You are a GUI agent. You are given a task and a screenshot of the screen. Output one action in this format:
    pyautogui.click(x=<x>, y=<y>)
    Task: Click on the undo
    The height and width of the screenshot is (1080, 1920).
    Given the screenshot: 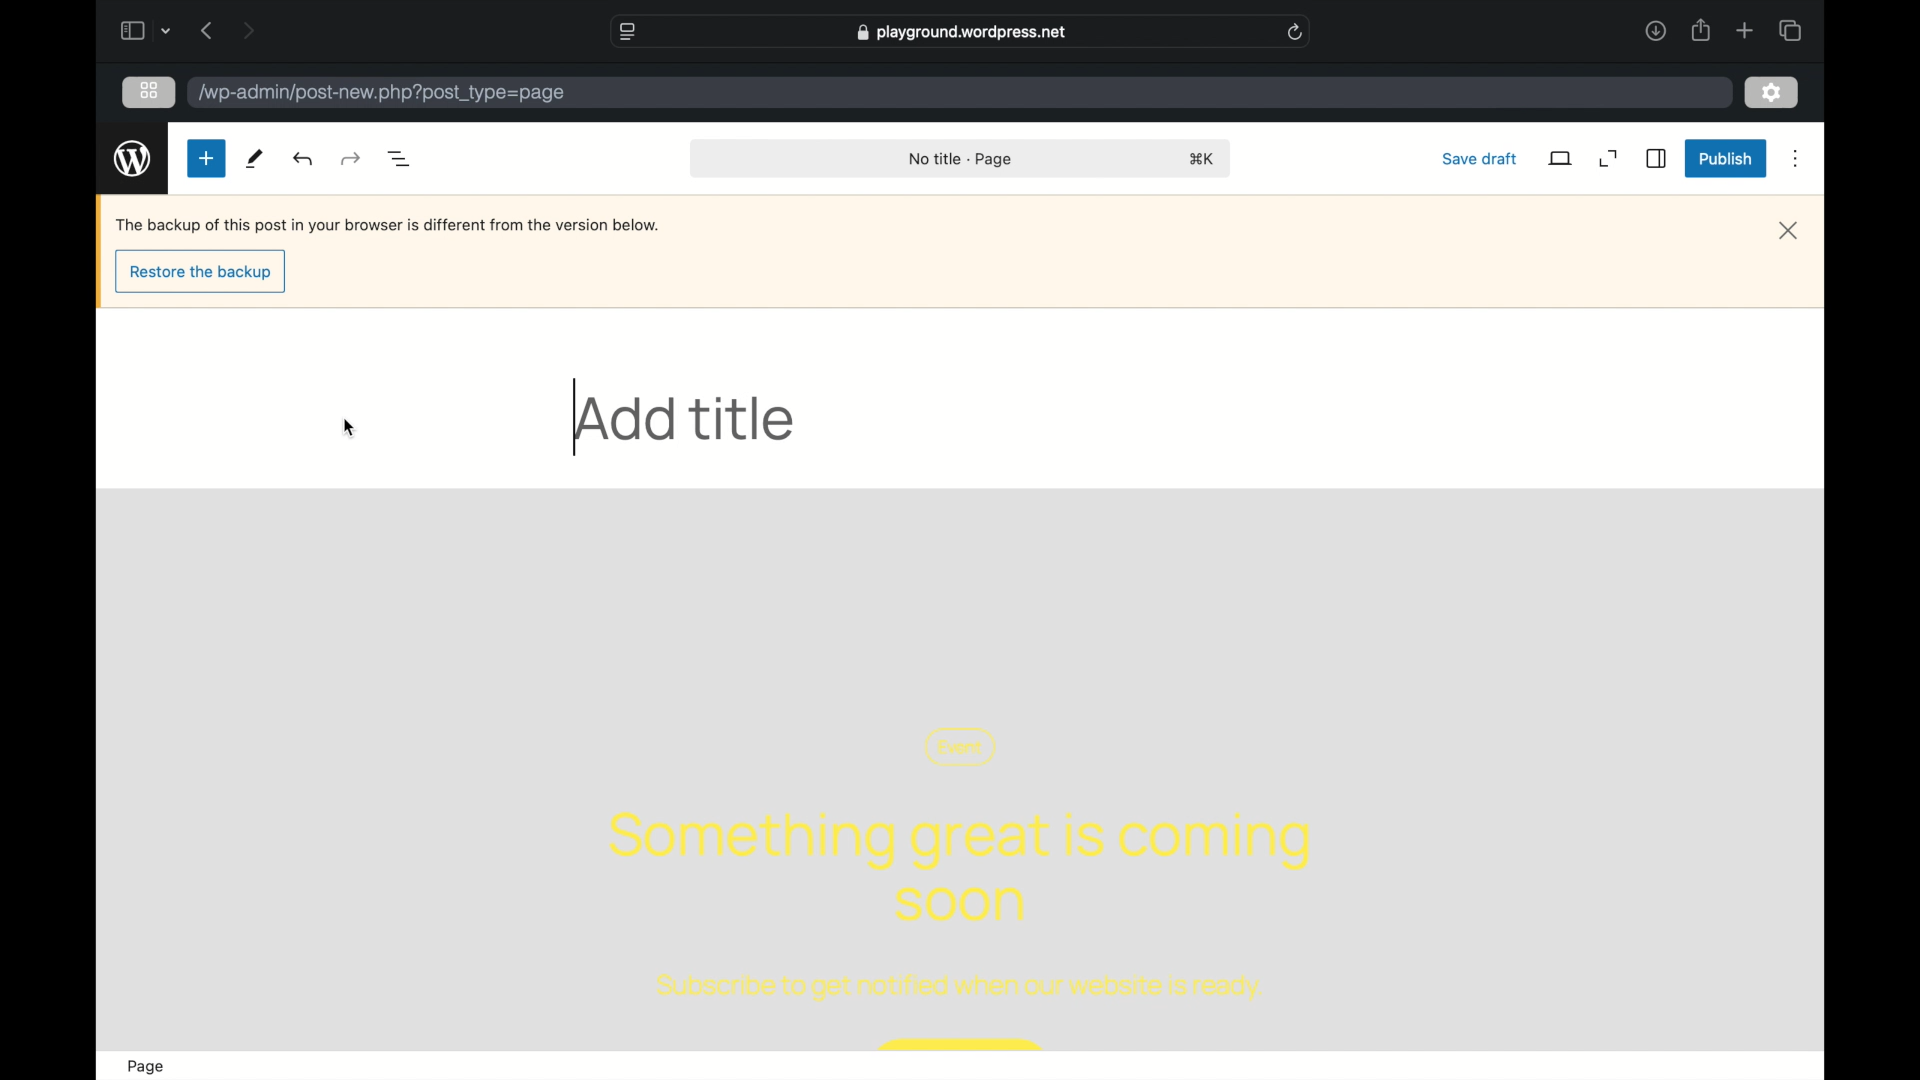 What is the action you would take?
    pyautogui.click(x=301, y=160)
    